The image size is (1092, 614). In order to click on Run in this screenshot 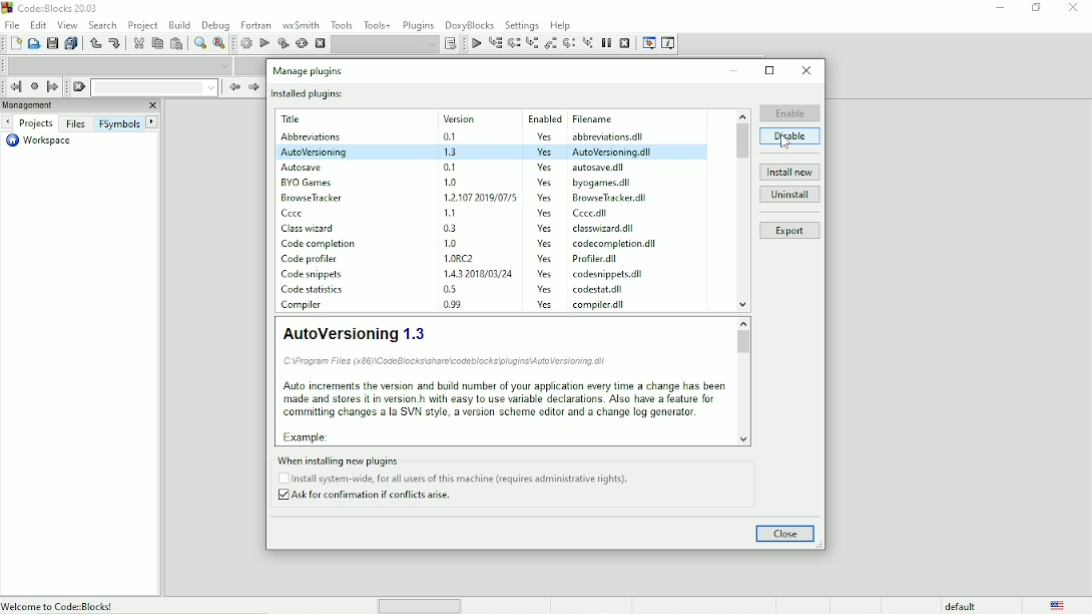, I will do `click(265, 43)`.